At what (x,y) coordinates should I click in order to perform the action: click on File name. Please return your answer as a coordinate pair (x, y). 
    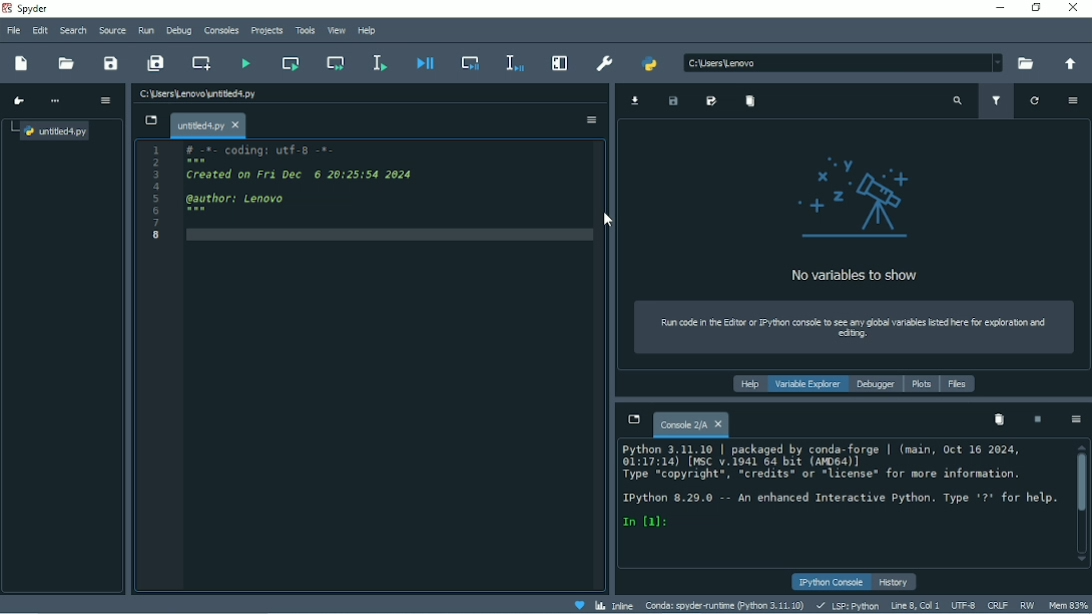
    Looking at the image, I should click on (198, 94).